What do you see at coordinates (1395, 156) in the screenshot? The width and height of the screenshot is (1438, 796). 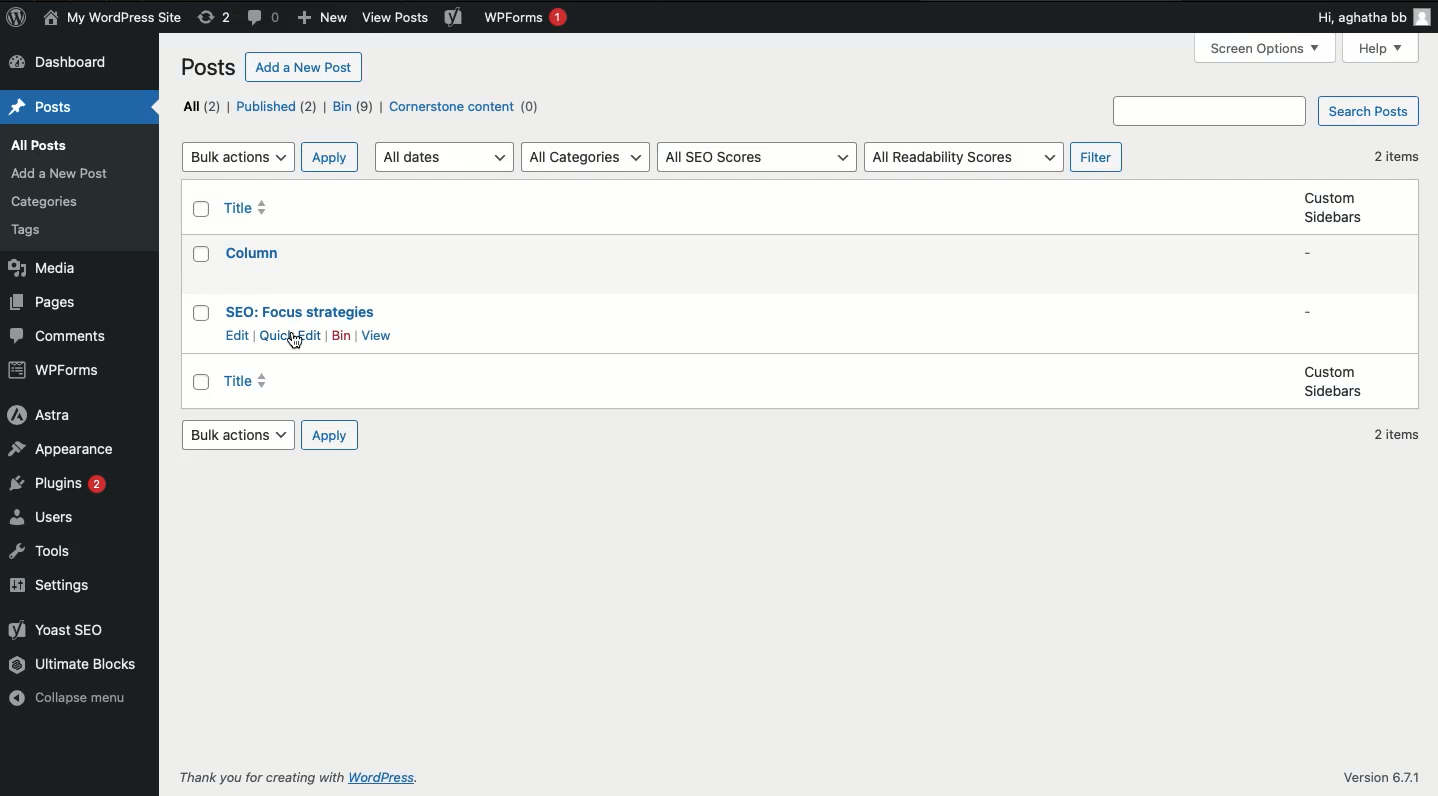 I see `2 items` at bounding box center [1395, 156].